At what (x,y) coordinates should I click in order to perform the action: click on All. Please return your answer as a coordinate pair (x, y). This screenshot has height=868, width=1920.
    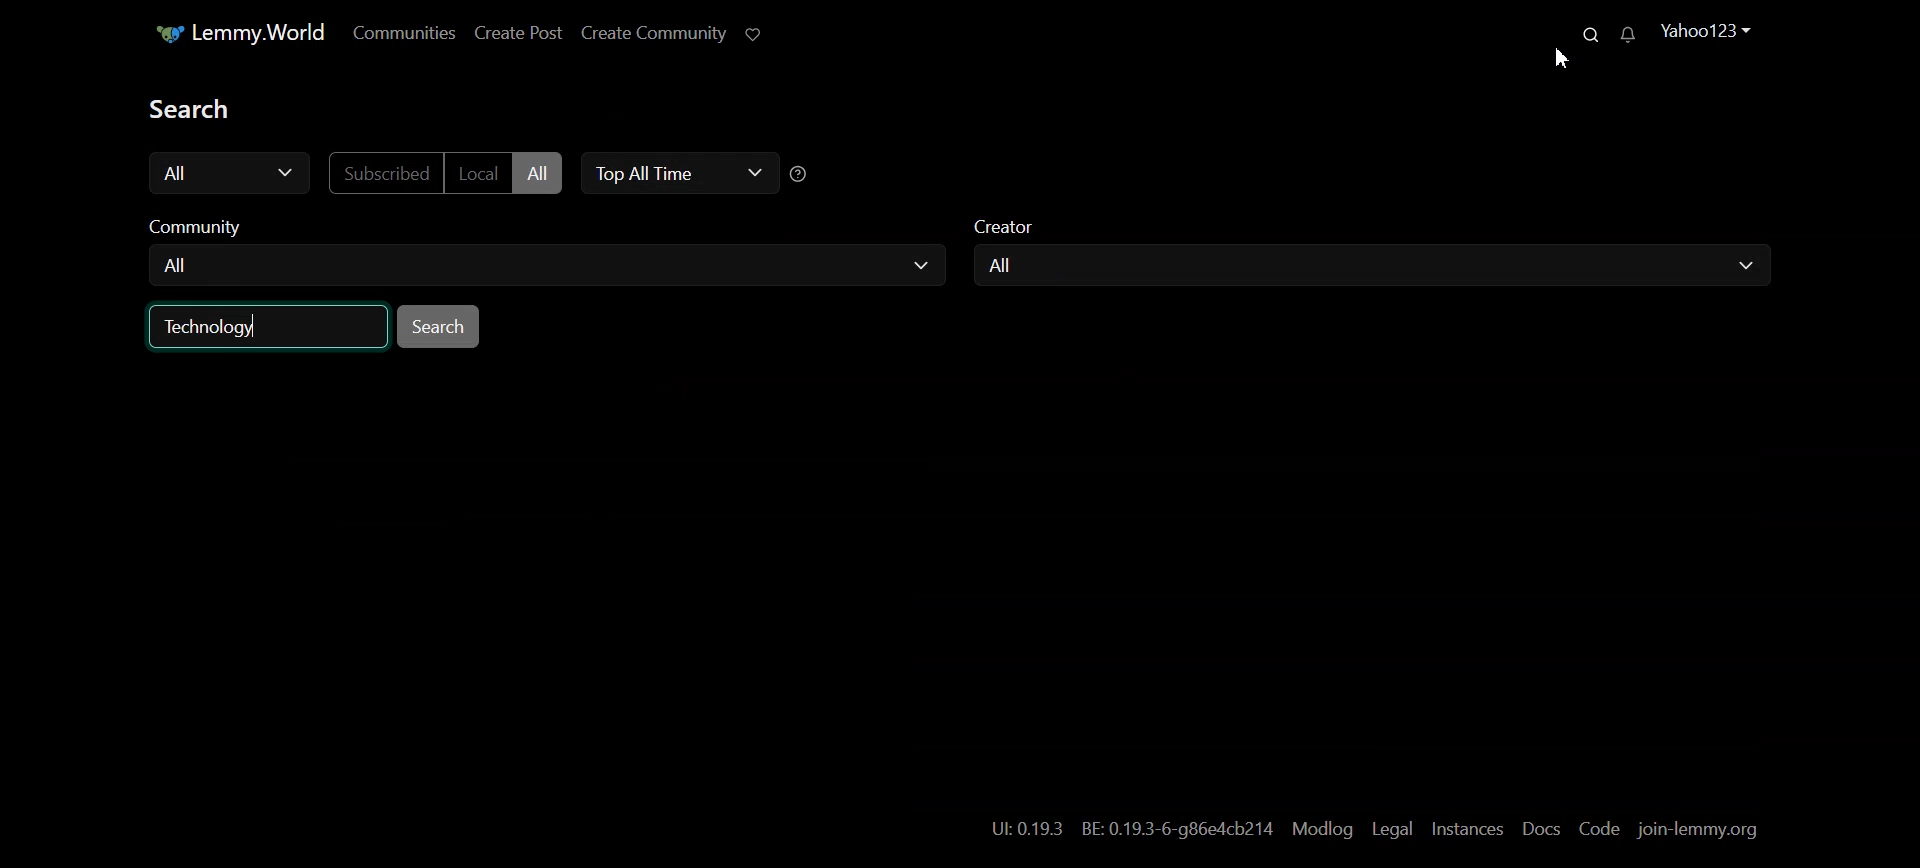
    Looking at the image, I should click on (545, 265).